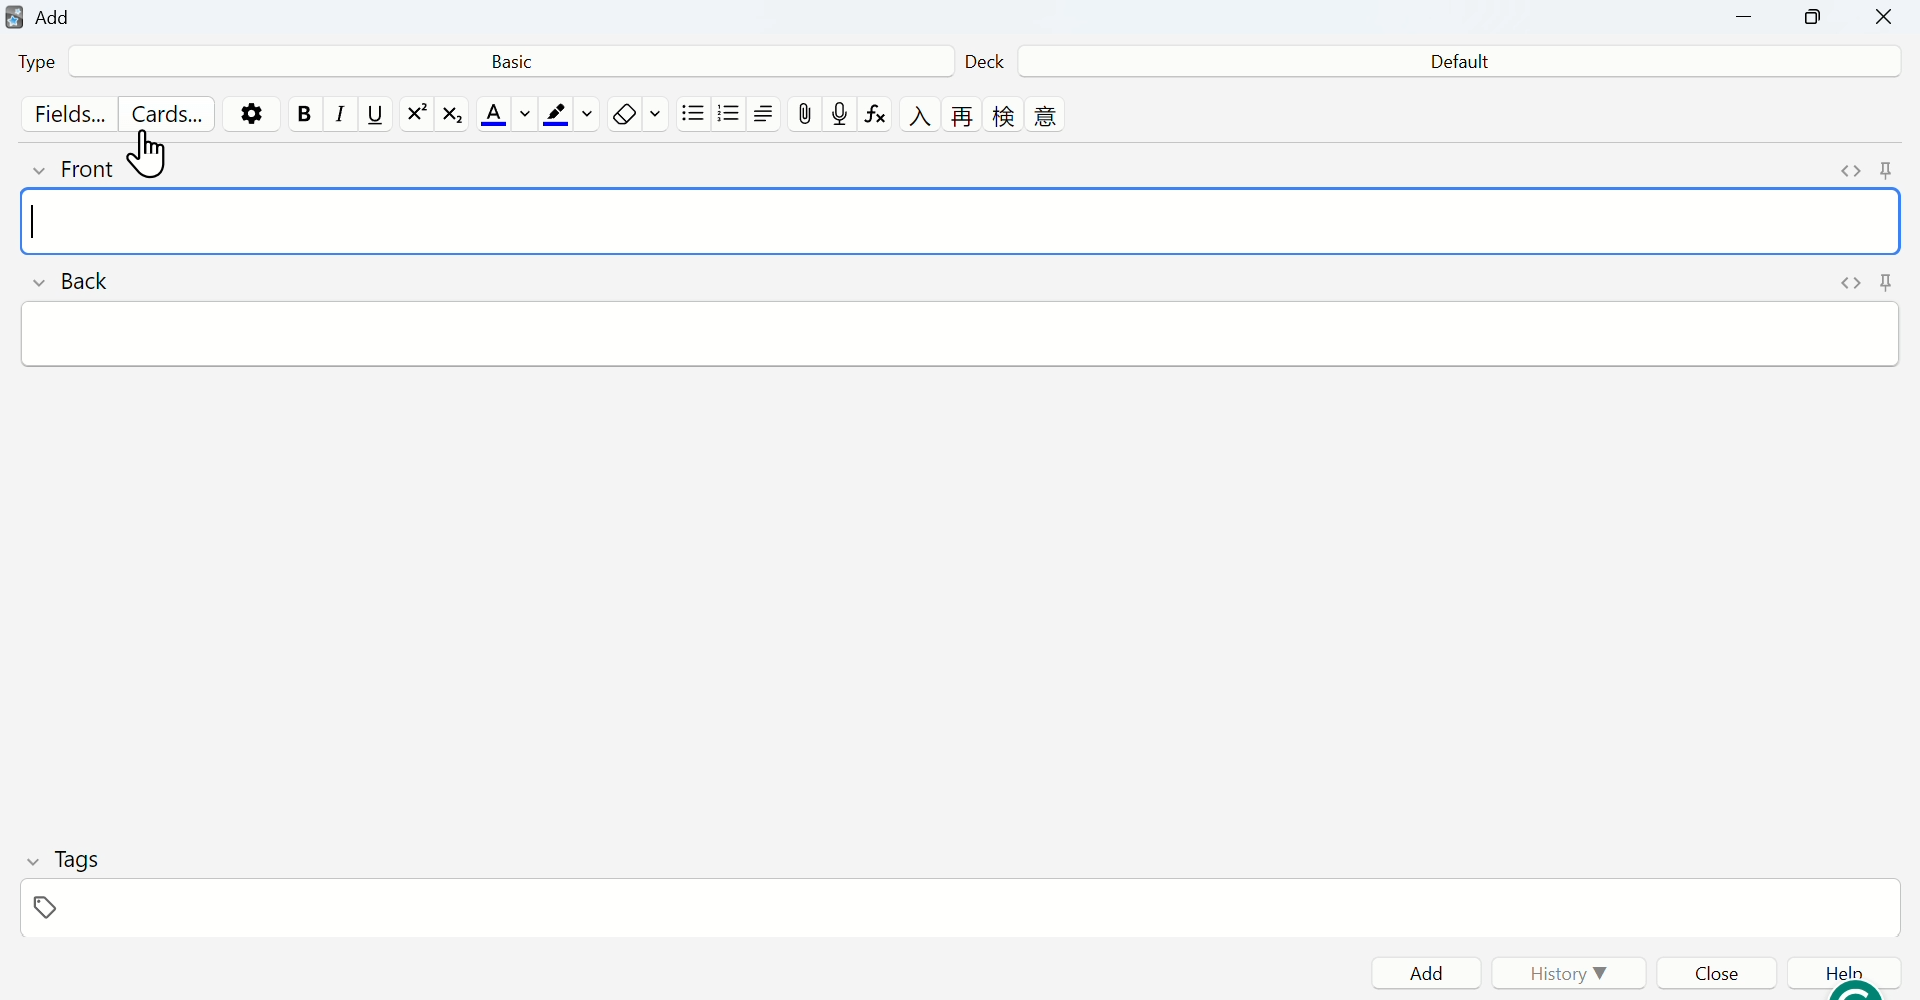 The width and height of the screenshot is (1920, 1000). I want to click on change color, so click(525, 114).